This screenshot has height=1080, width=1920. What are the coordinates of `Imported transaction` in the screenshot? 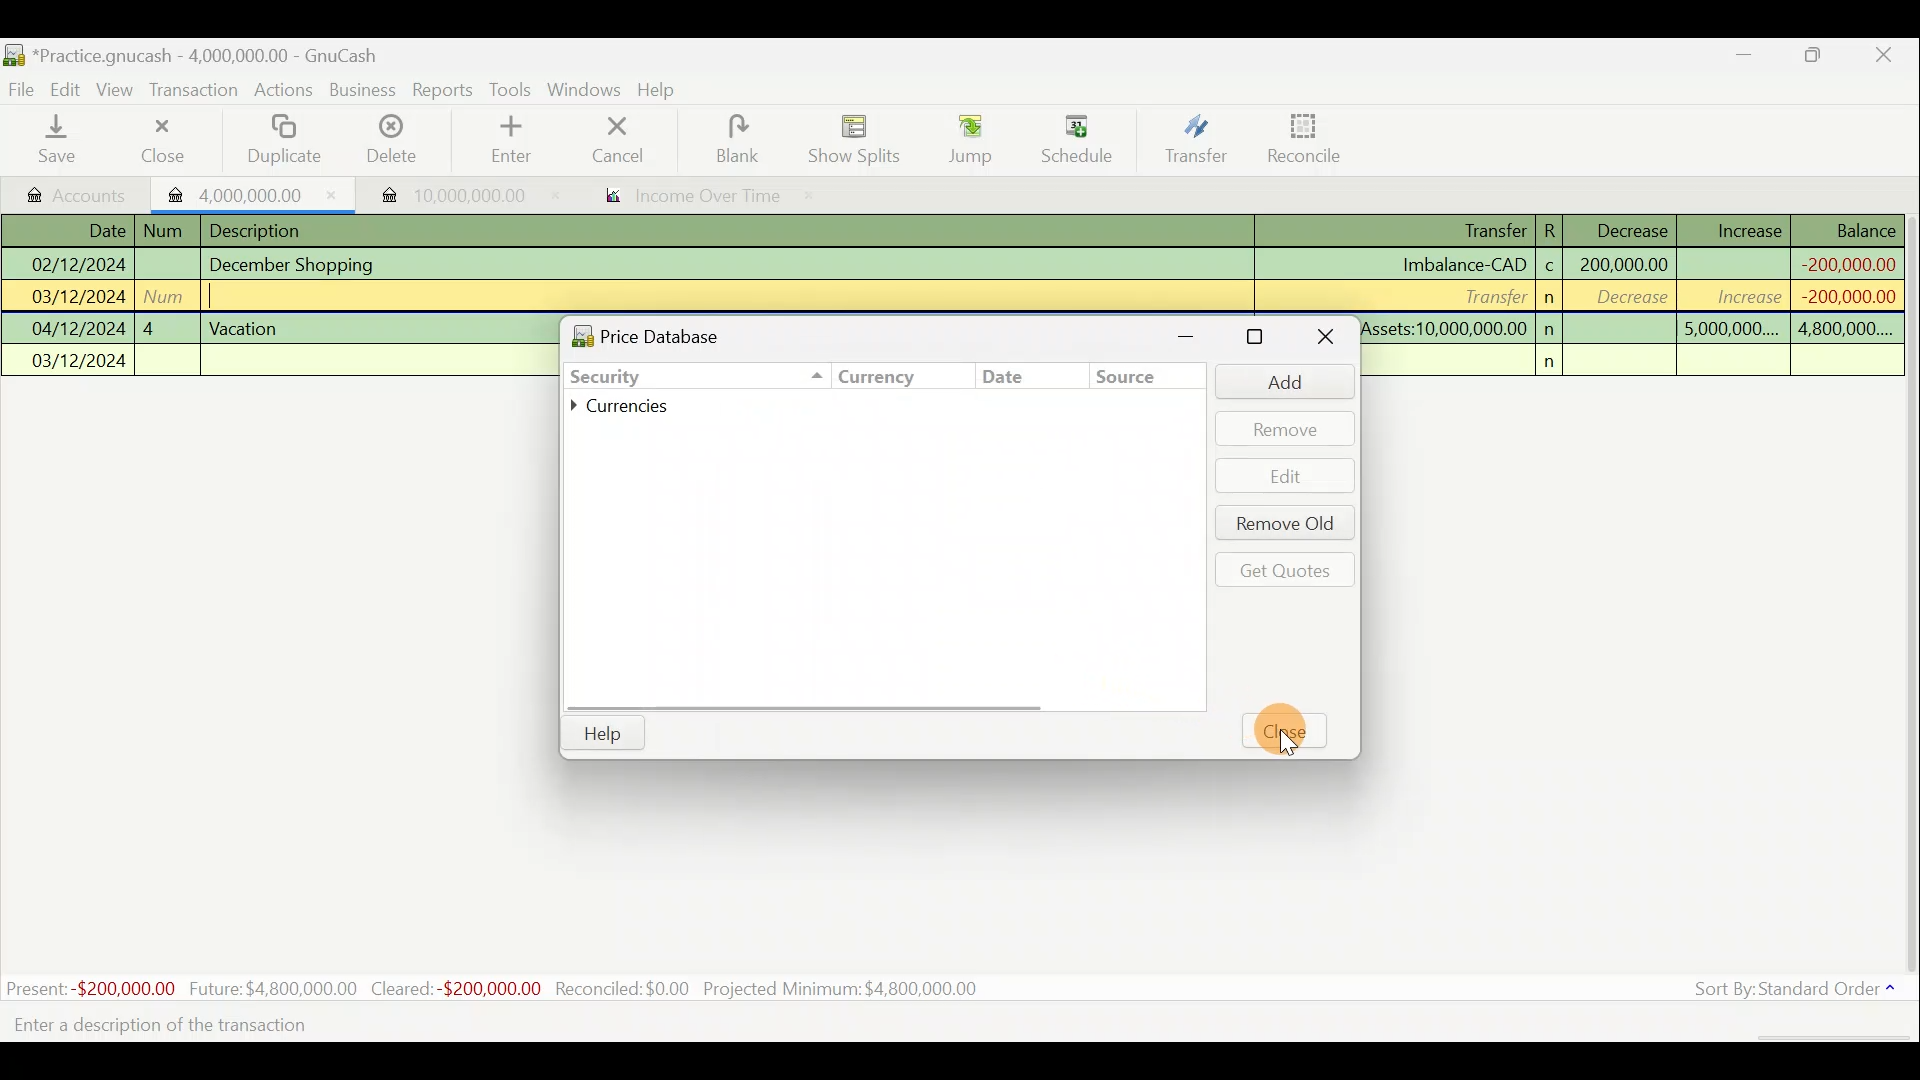 It's located at (441, 190).